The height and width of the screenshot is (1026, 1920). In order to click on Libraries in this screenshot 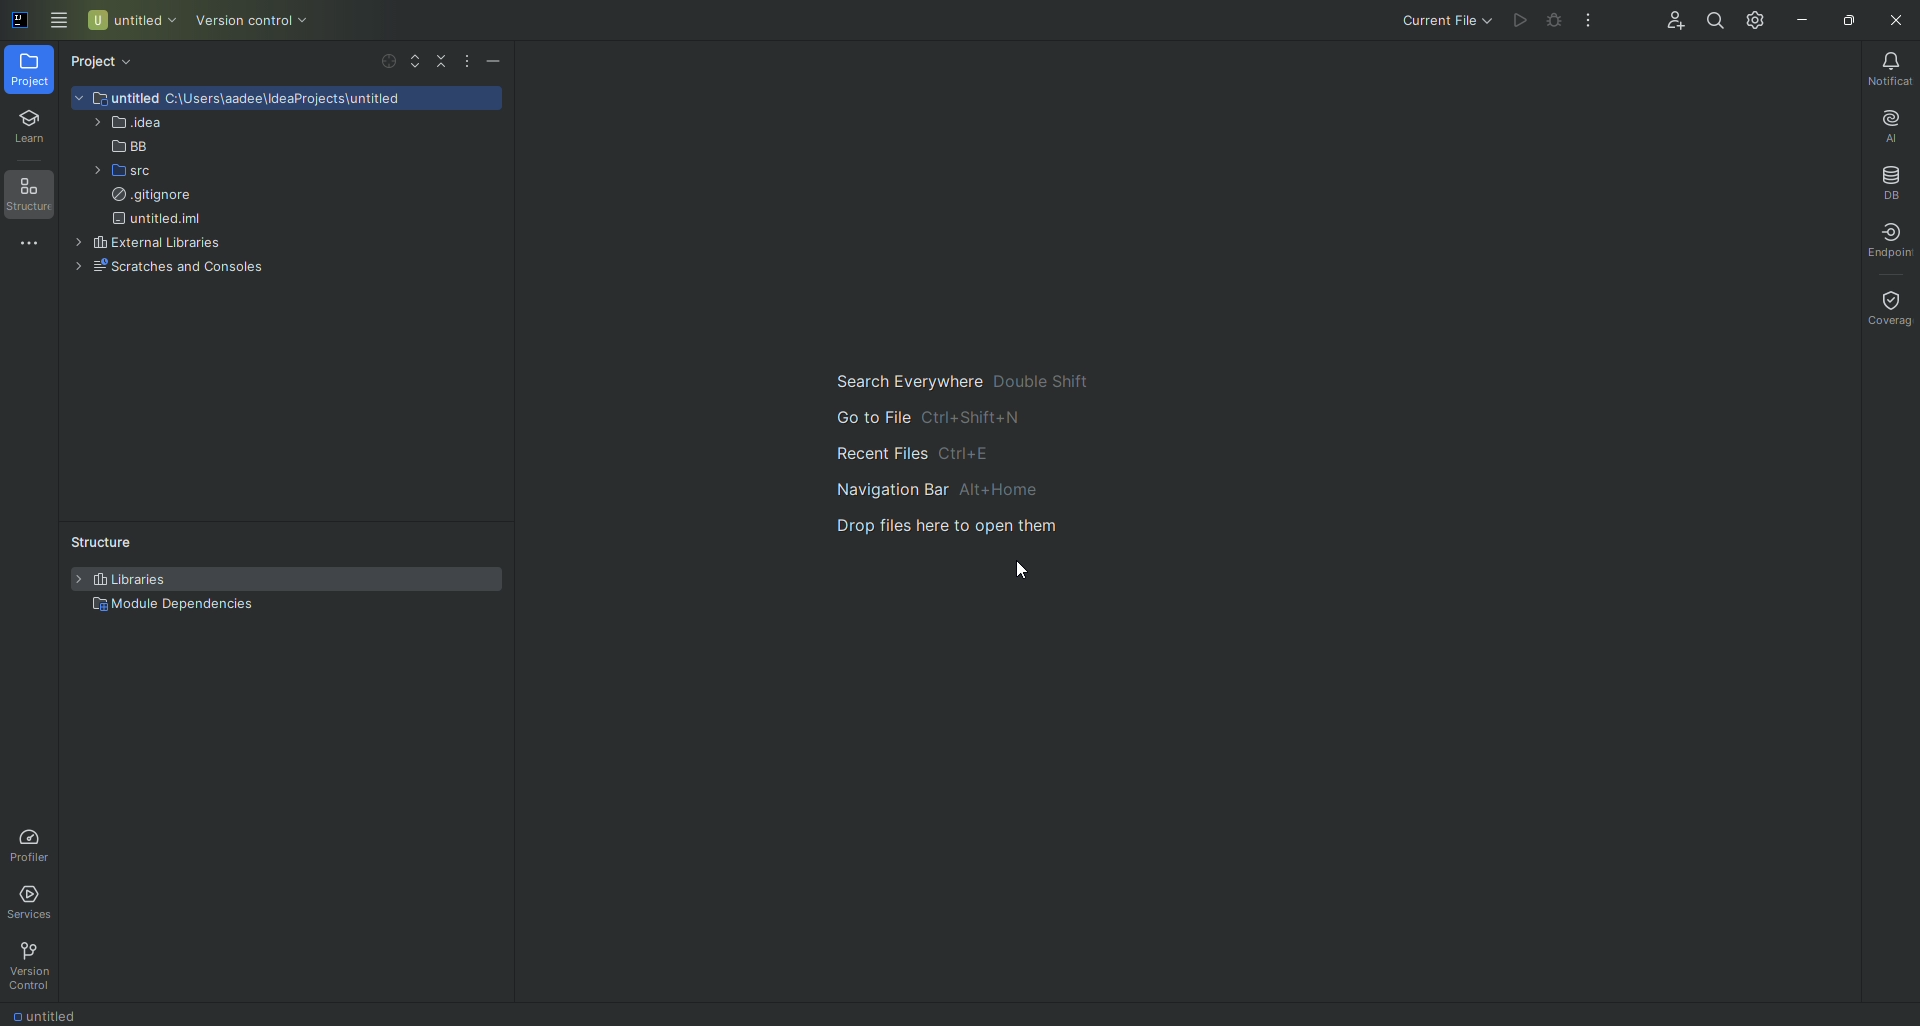, I will do `click(129, 580)`.